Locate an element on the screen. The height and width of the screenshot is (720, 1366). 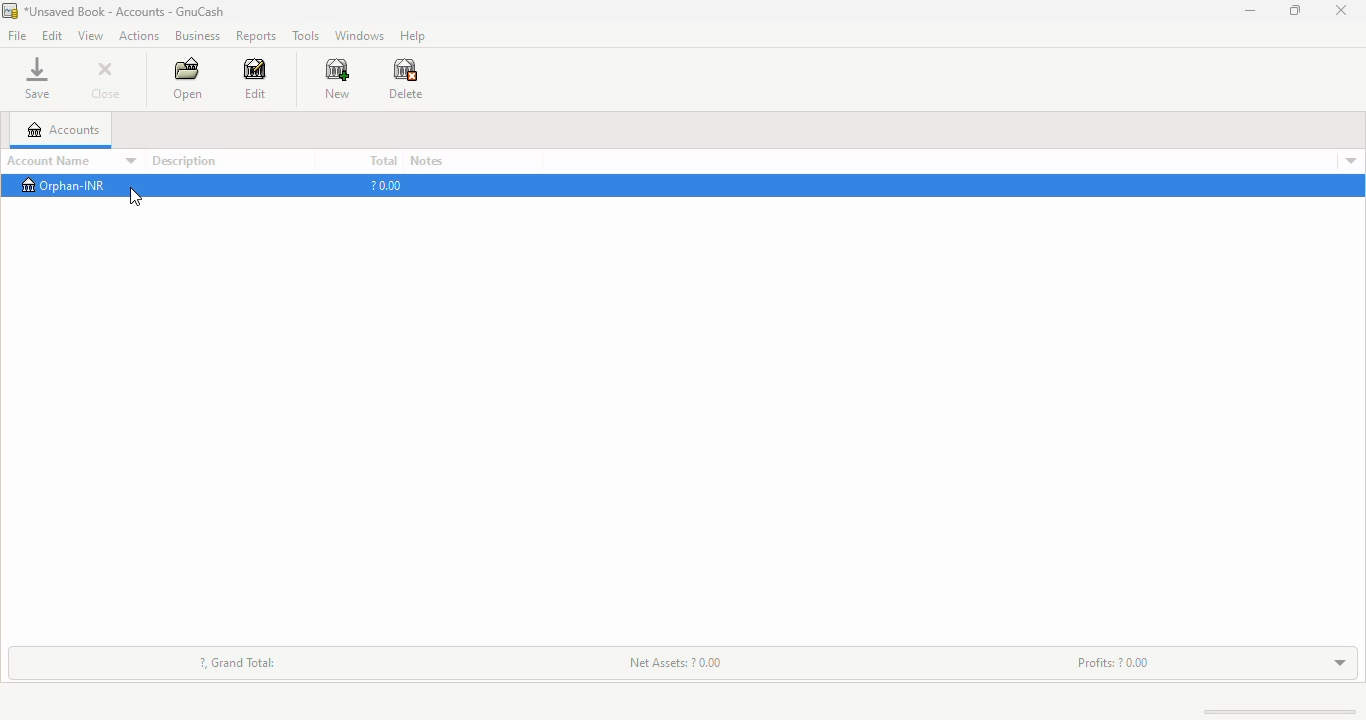
business is located at coordinates (196, 36).